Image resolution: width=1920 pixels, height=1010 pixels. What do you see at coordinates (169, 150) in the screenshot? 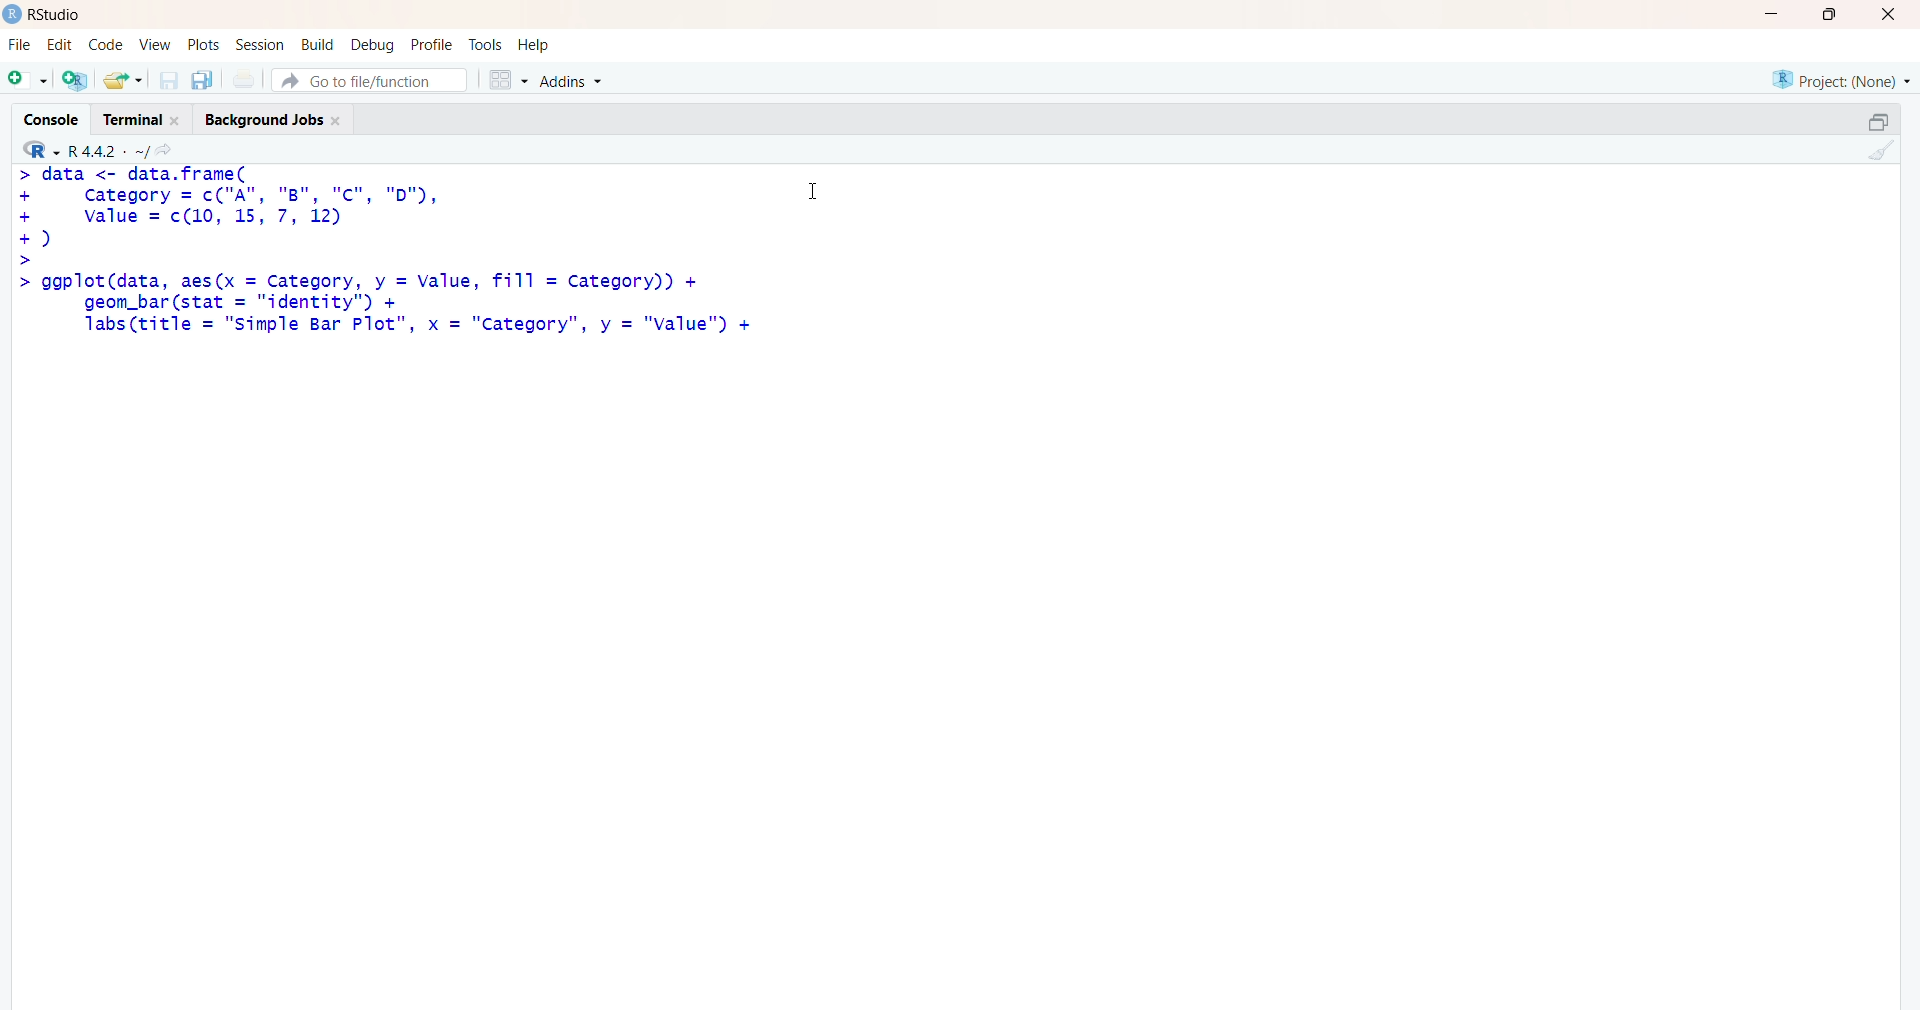
I see `go to directiory` at bounding box center [169, 150].